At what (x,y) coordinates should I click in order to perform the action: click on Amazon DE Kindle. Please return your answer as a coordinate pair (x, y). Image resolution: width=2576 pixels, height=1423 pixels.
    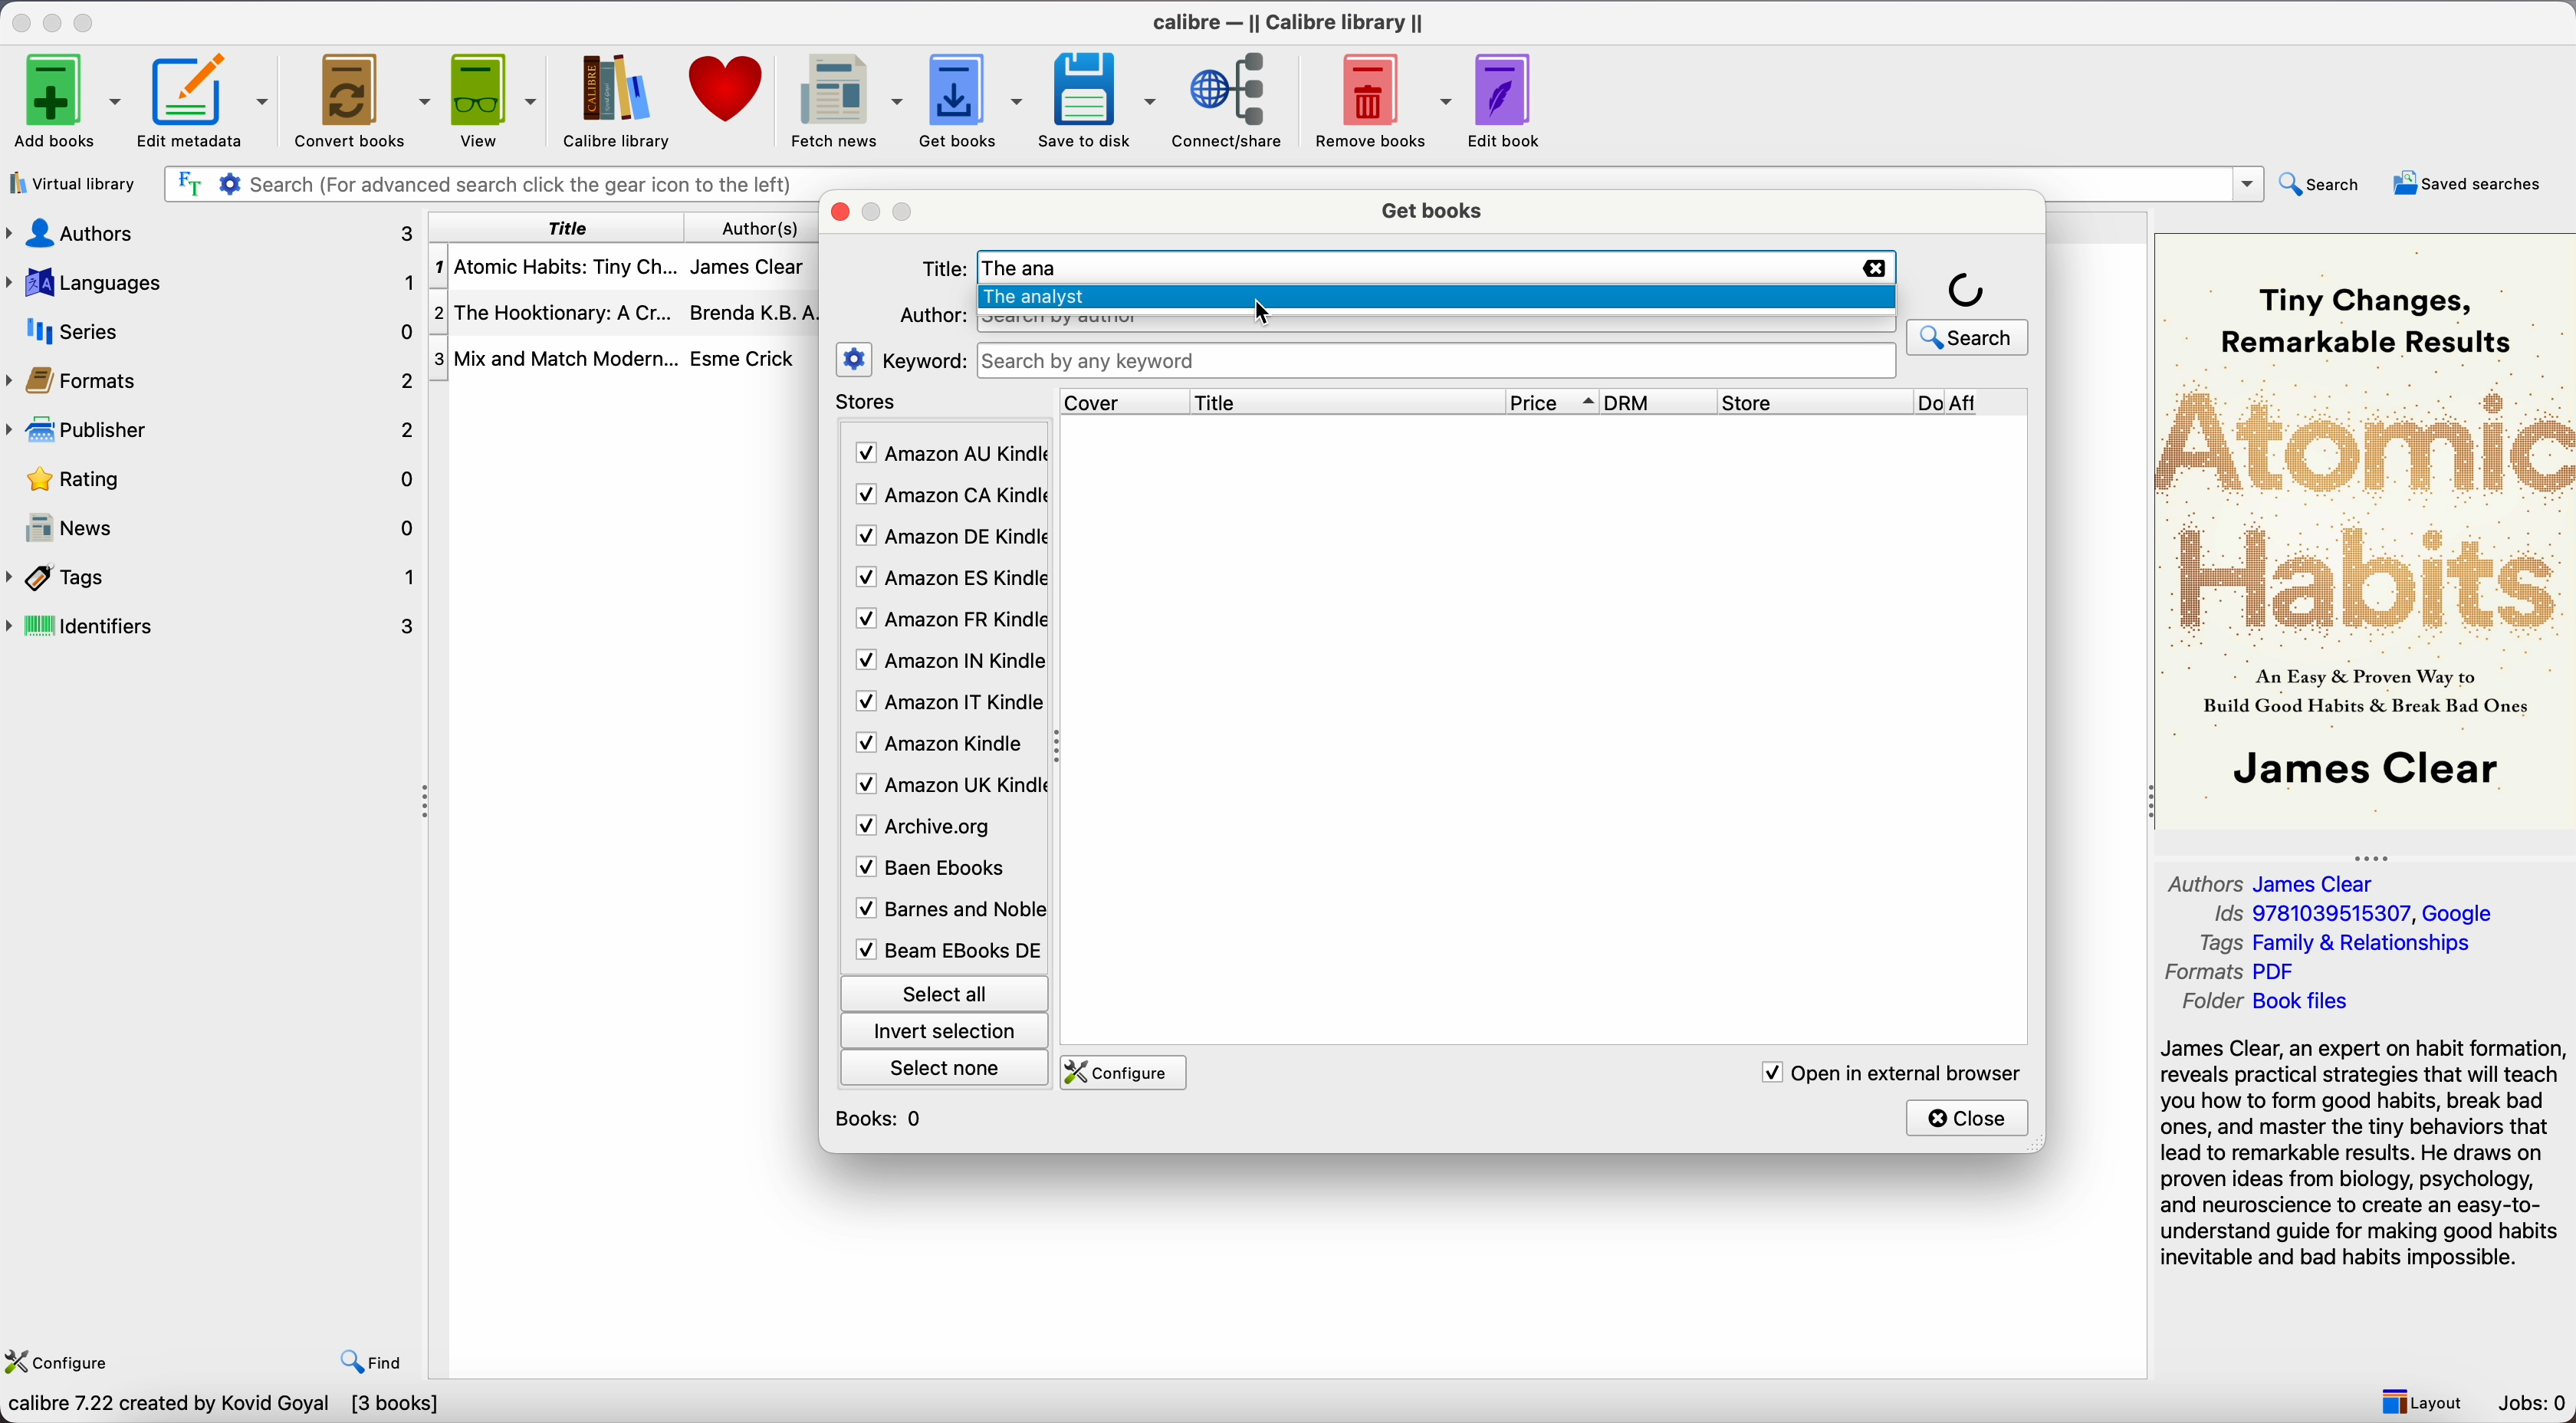
    Looking at the image, I should click on (948, 539).